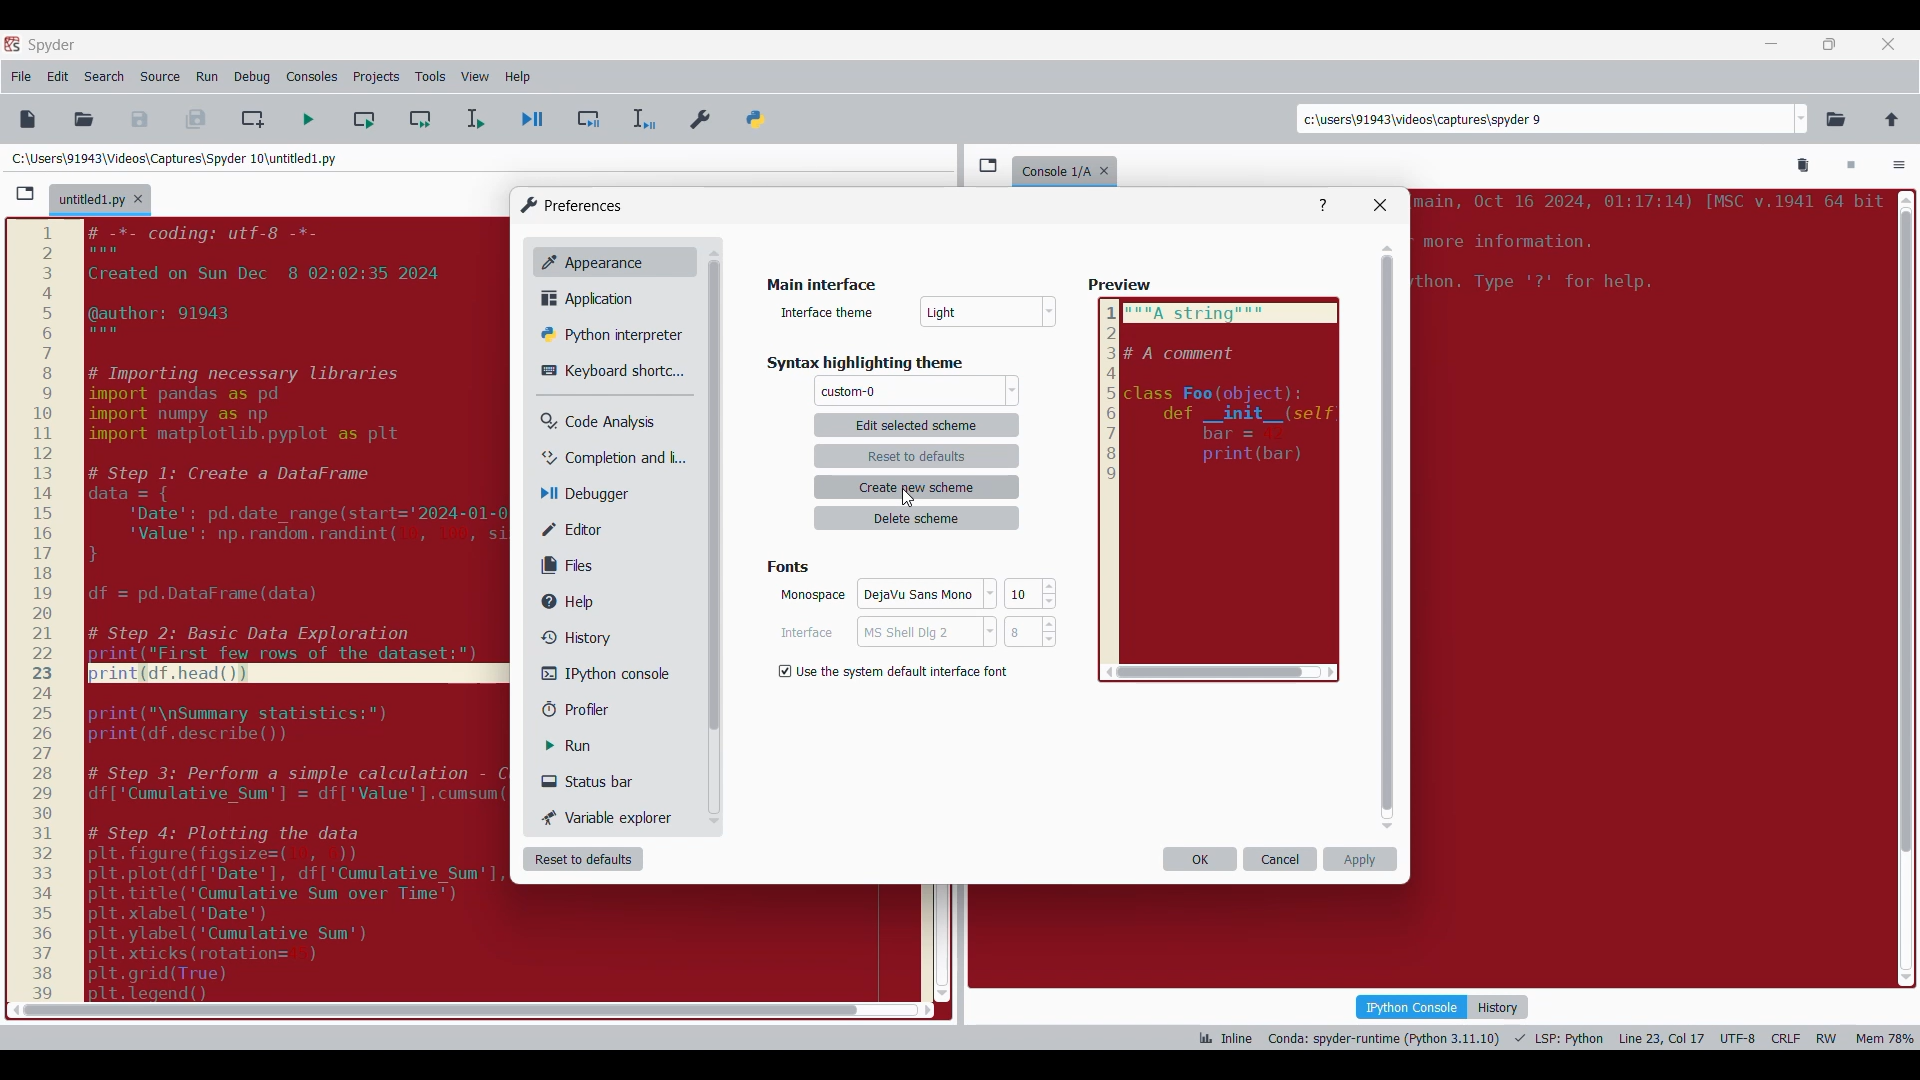 The width and height of the screenshot is (1920, 1080). I want to click on IPython console, so click(615, 674).